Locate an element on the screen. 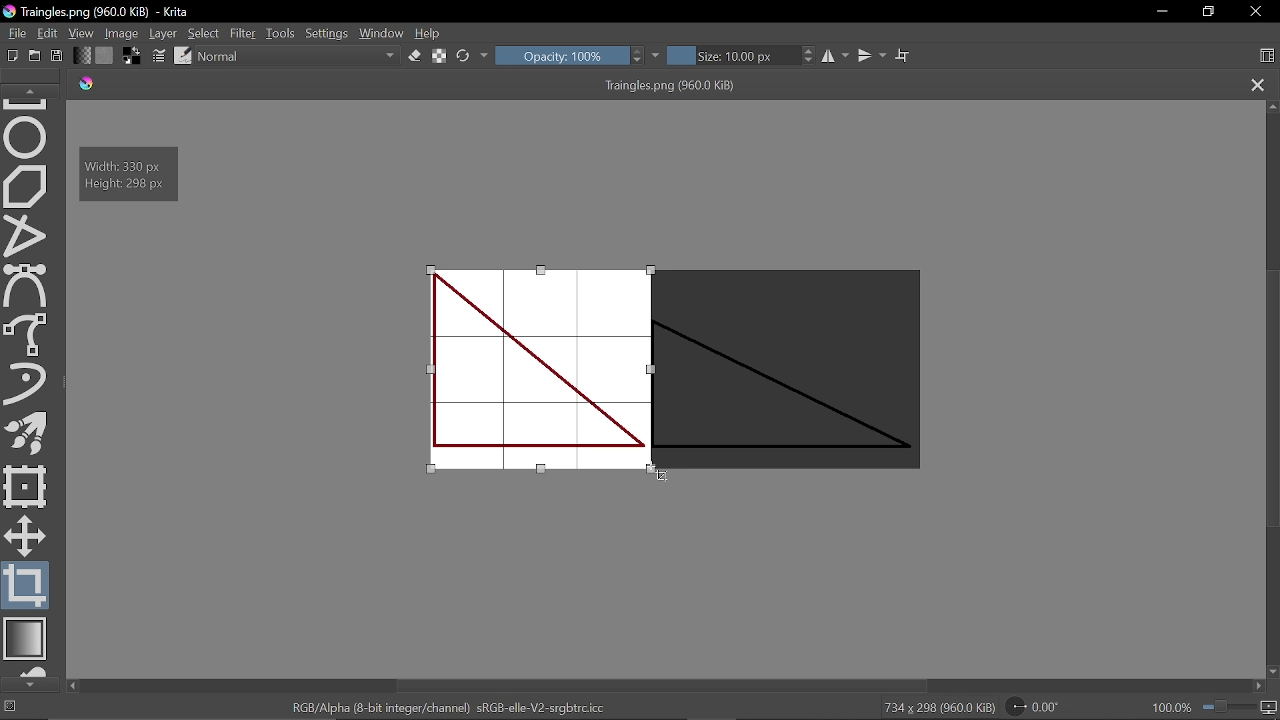 The image size is (1280, 720). Size: 10.00 px is located at coordinates (734, 56).